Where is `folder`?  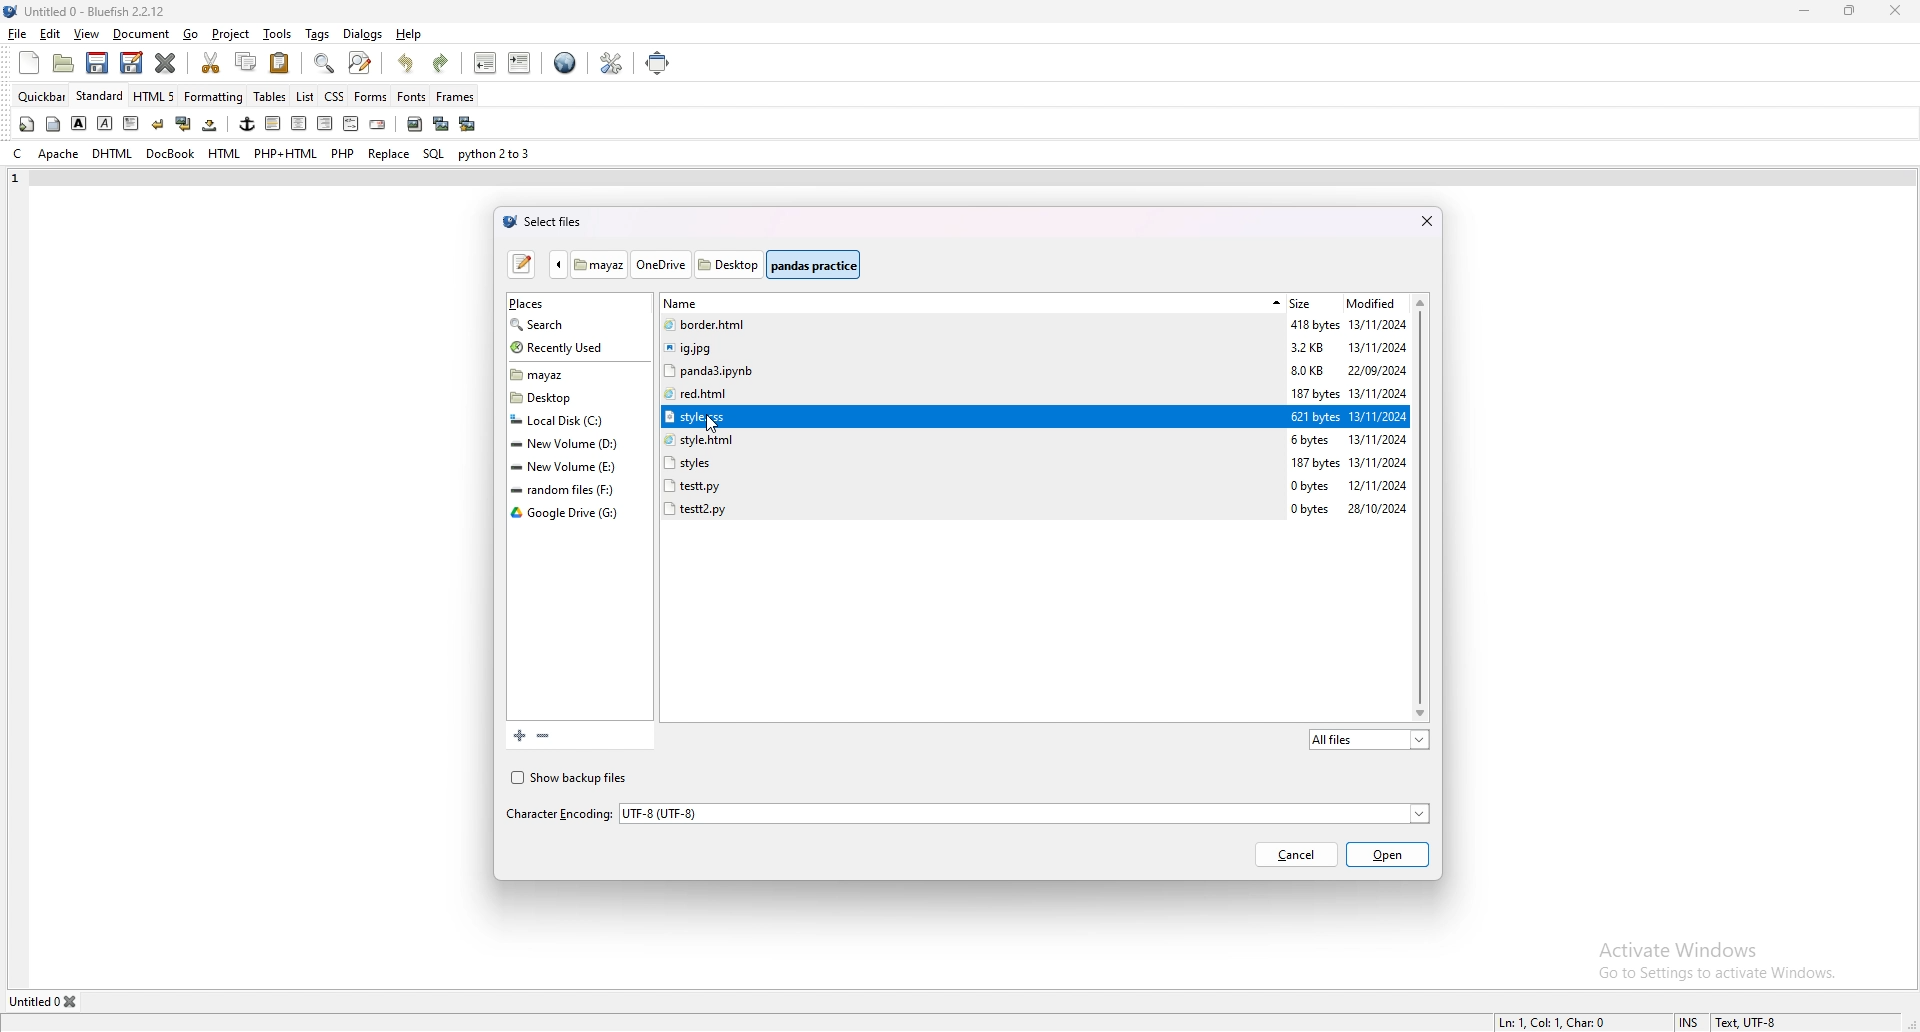
folder is located at coordinates (574, 489).